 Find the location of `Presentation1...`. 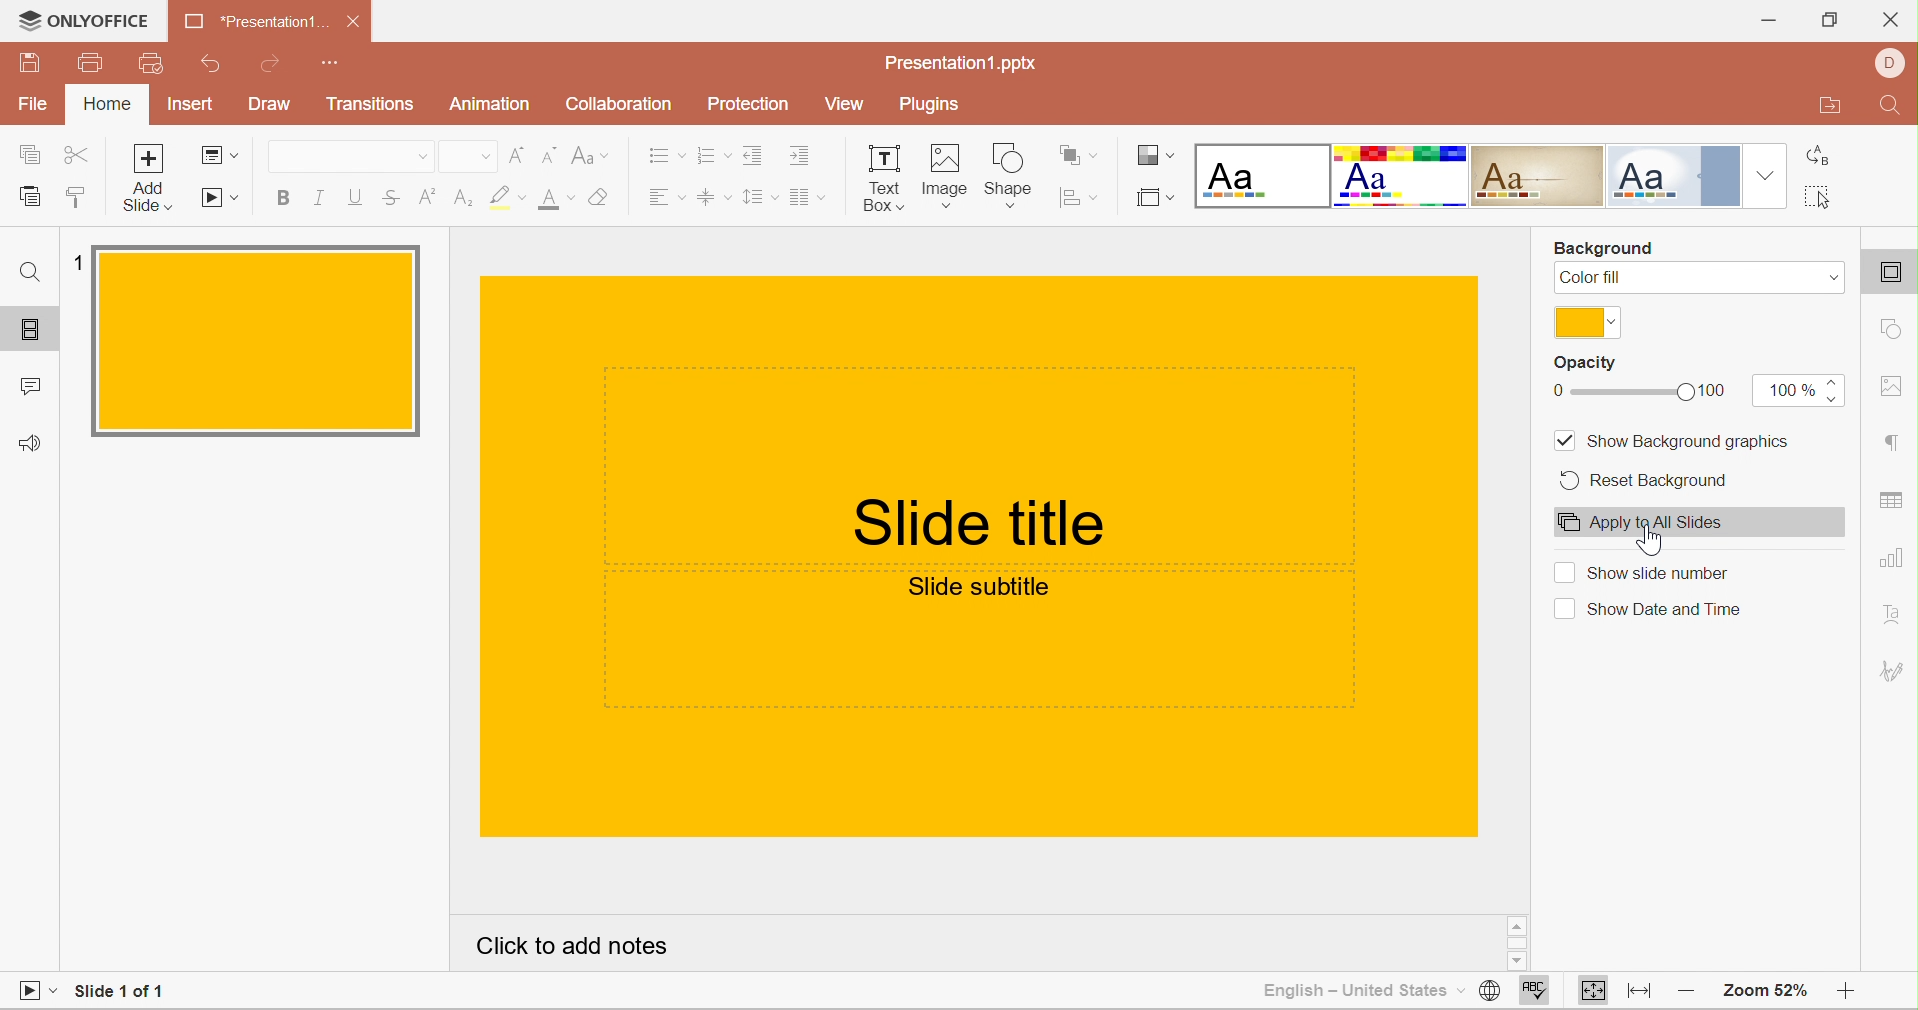

Presentation1... is located at coordinates (249, 22).